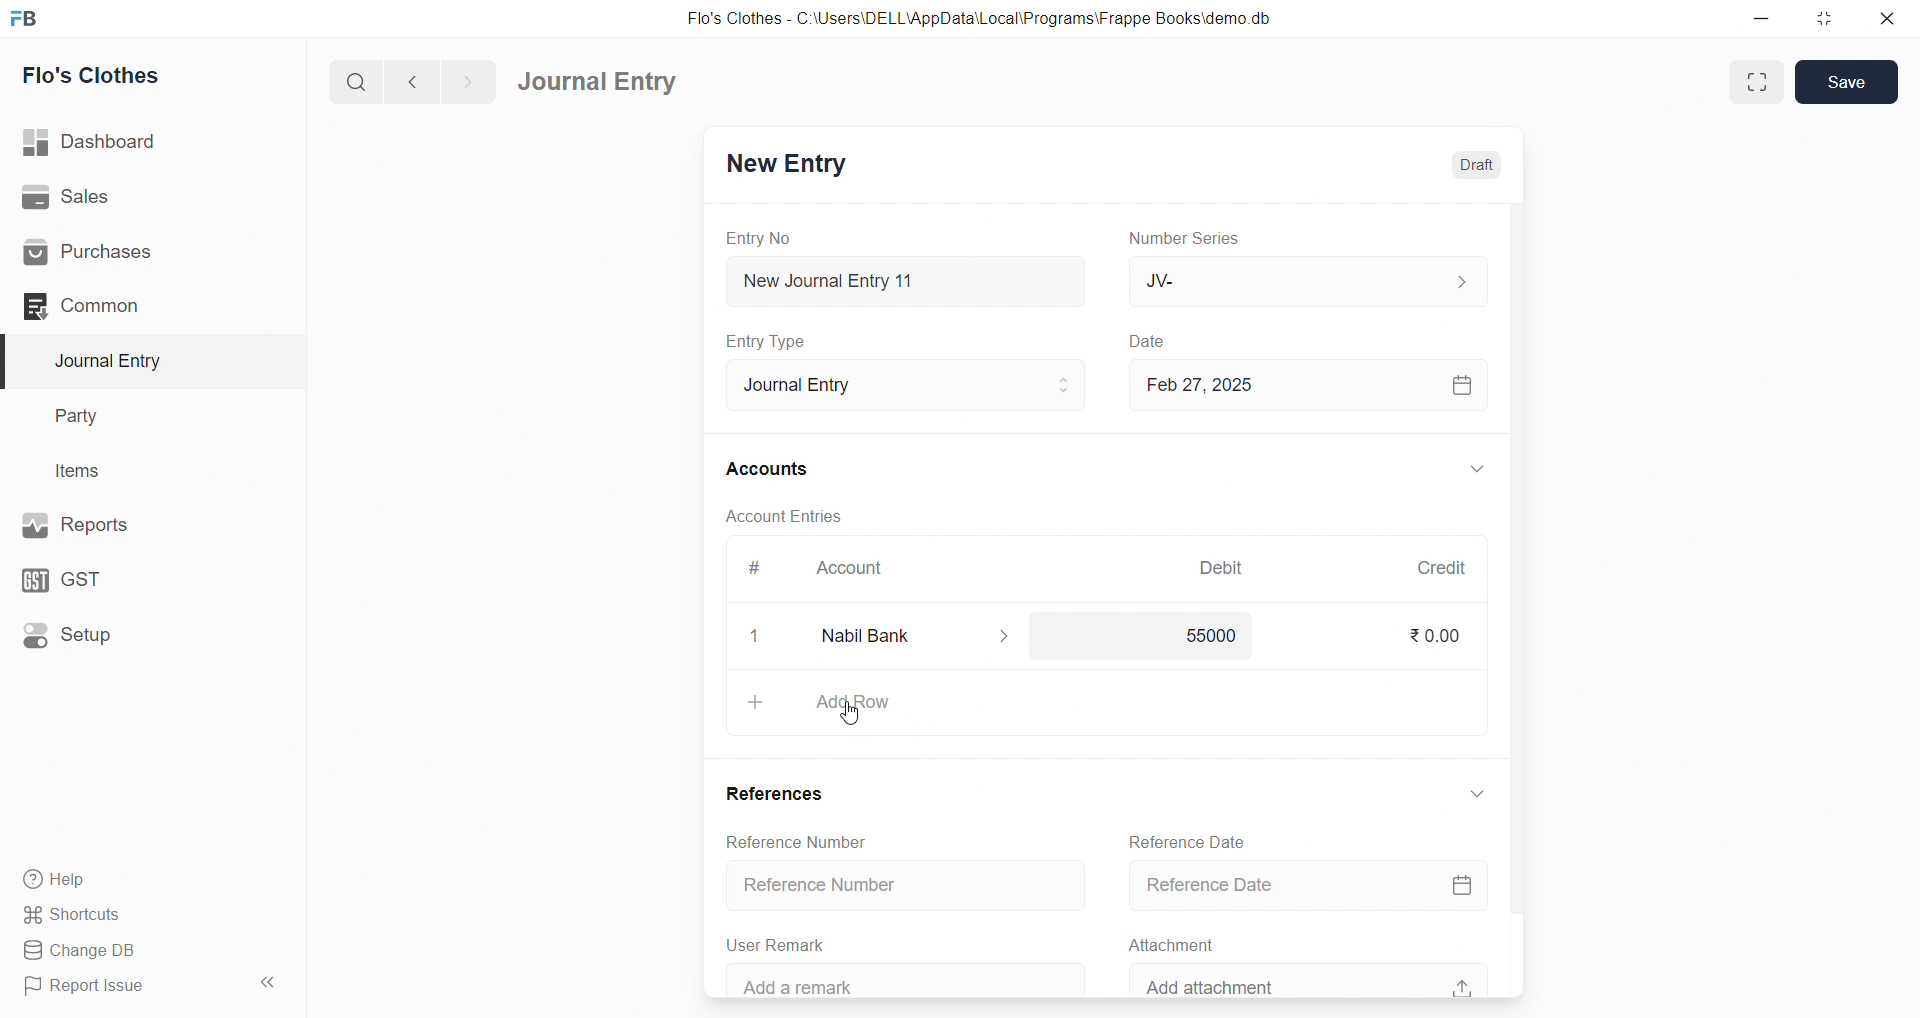 Image resolution: width=1920 pixels, height=1018 pixels. Describe the element at coordinates (905, 881) in the screenshot. I see `Reference Number` at that location.